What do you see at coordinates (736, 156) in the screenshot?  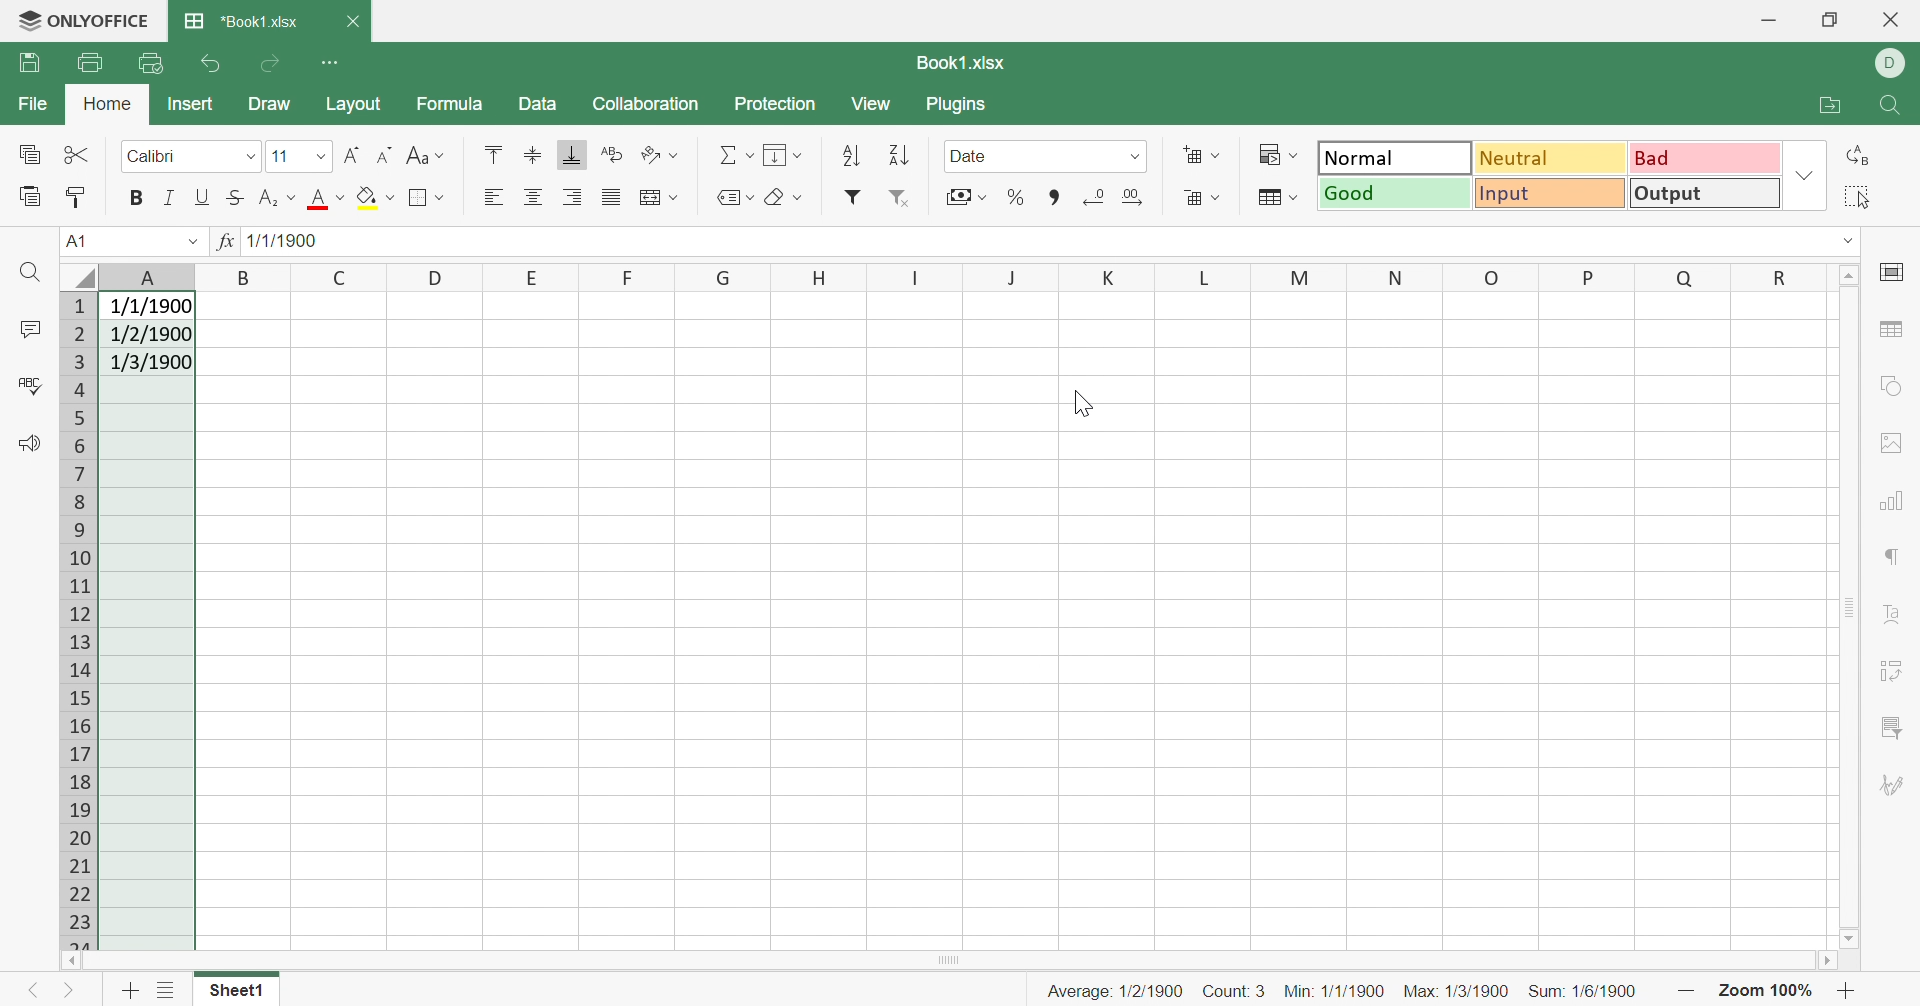 I see `Summation` at bounding box center [736, 156].